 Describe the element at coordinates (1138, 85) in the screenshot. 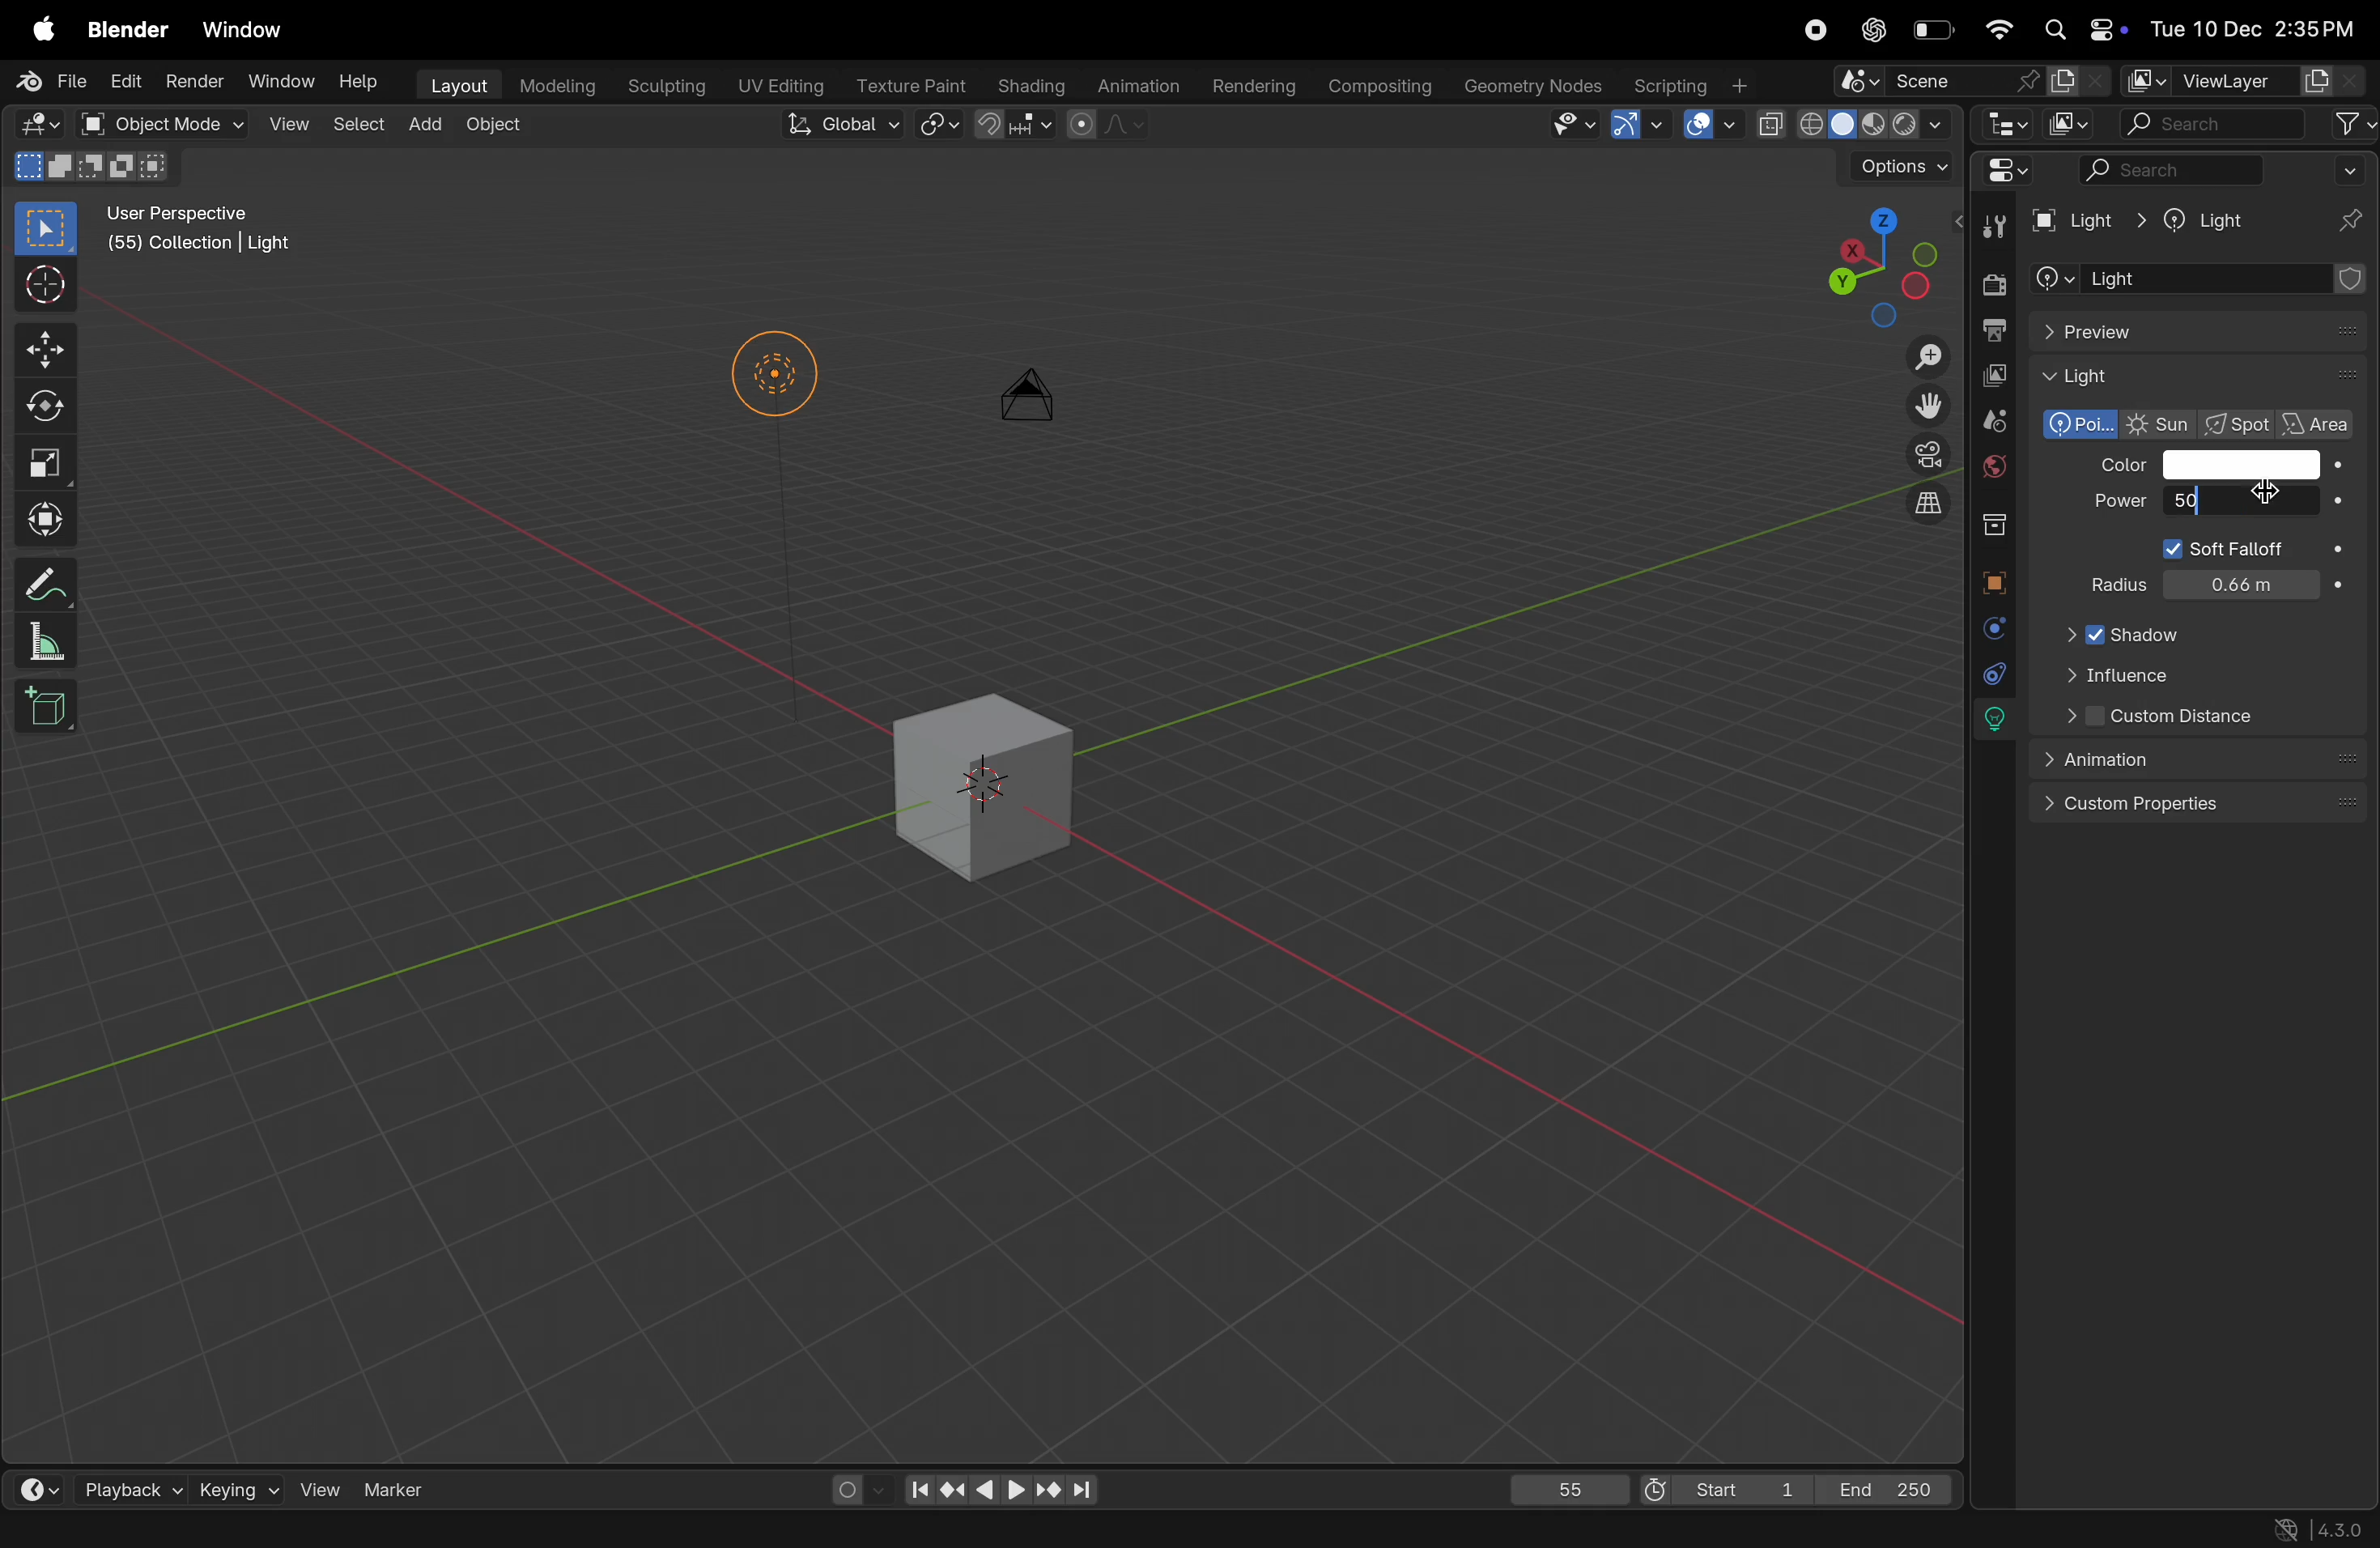

I see `animation` at that location.